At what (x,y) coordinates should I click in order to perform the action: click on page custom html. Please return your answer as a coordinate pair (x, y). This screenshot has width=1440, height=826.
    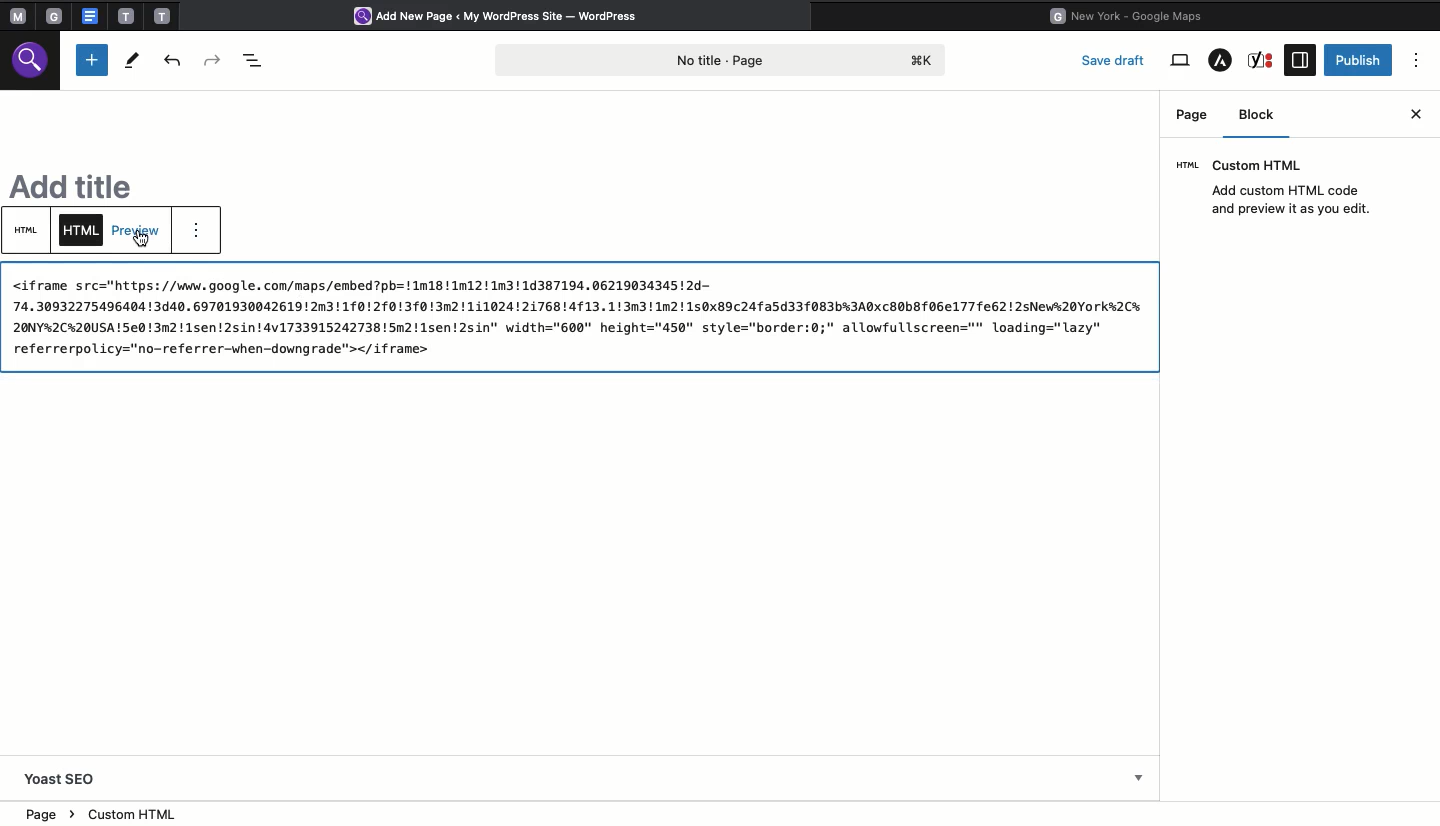
    Looking at the image, I should click on (96, 812).